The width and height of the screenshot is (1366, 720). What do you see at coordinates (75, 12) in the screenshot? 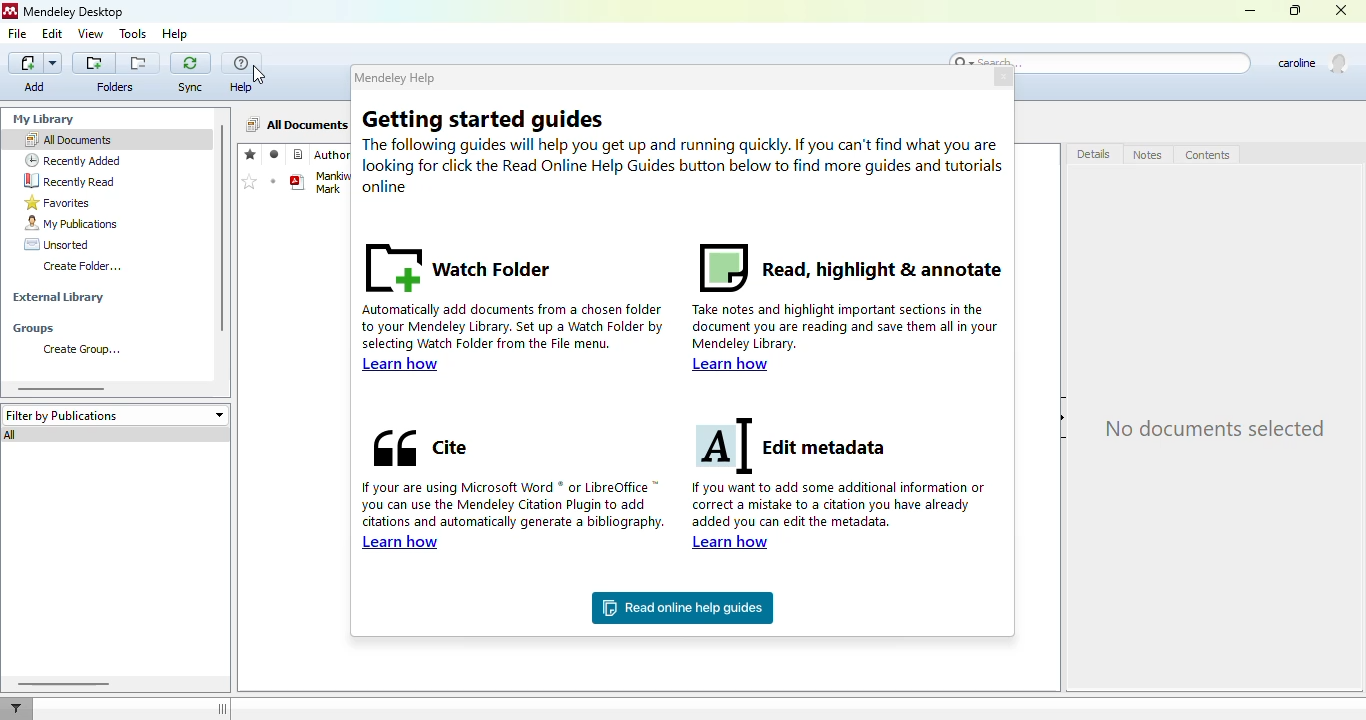
I see `mendeley desktop` at bounding box center [75, 12].